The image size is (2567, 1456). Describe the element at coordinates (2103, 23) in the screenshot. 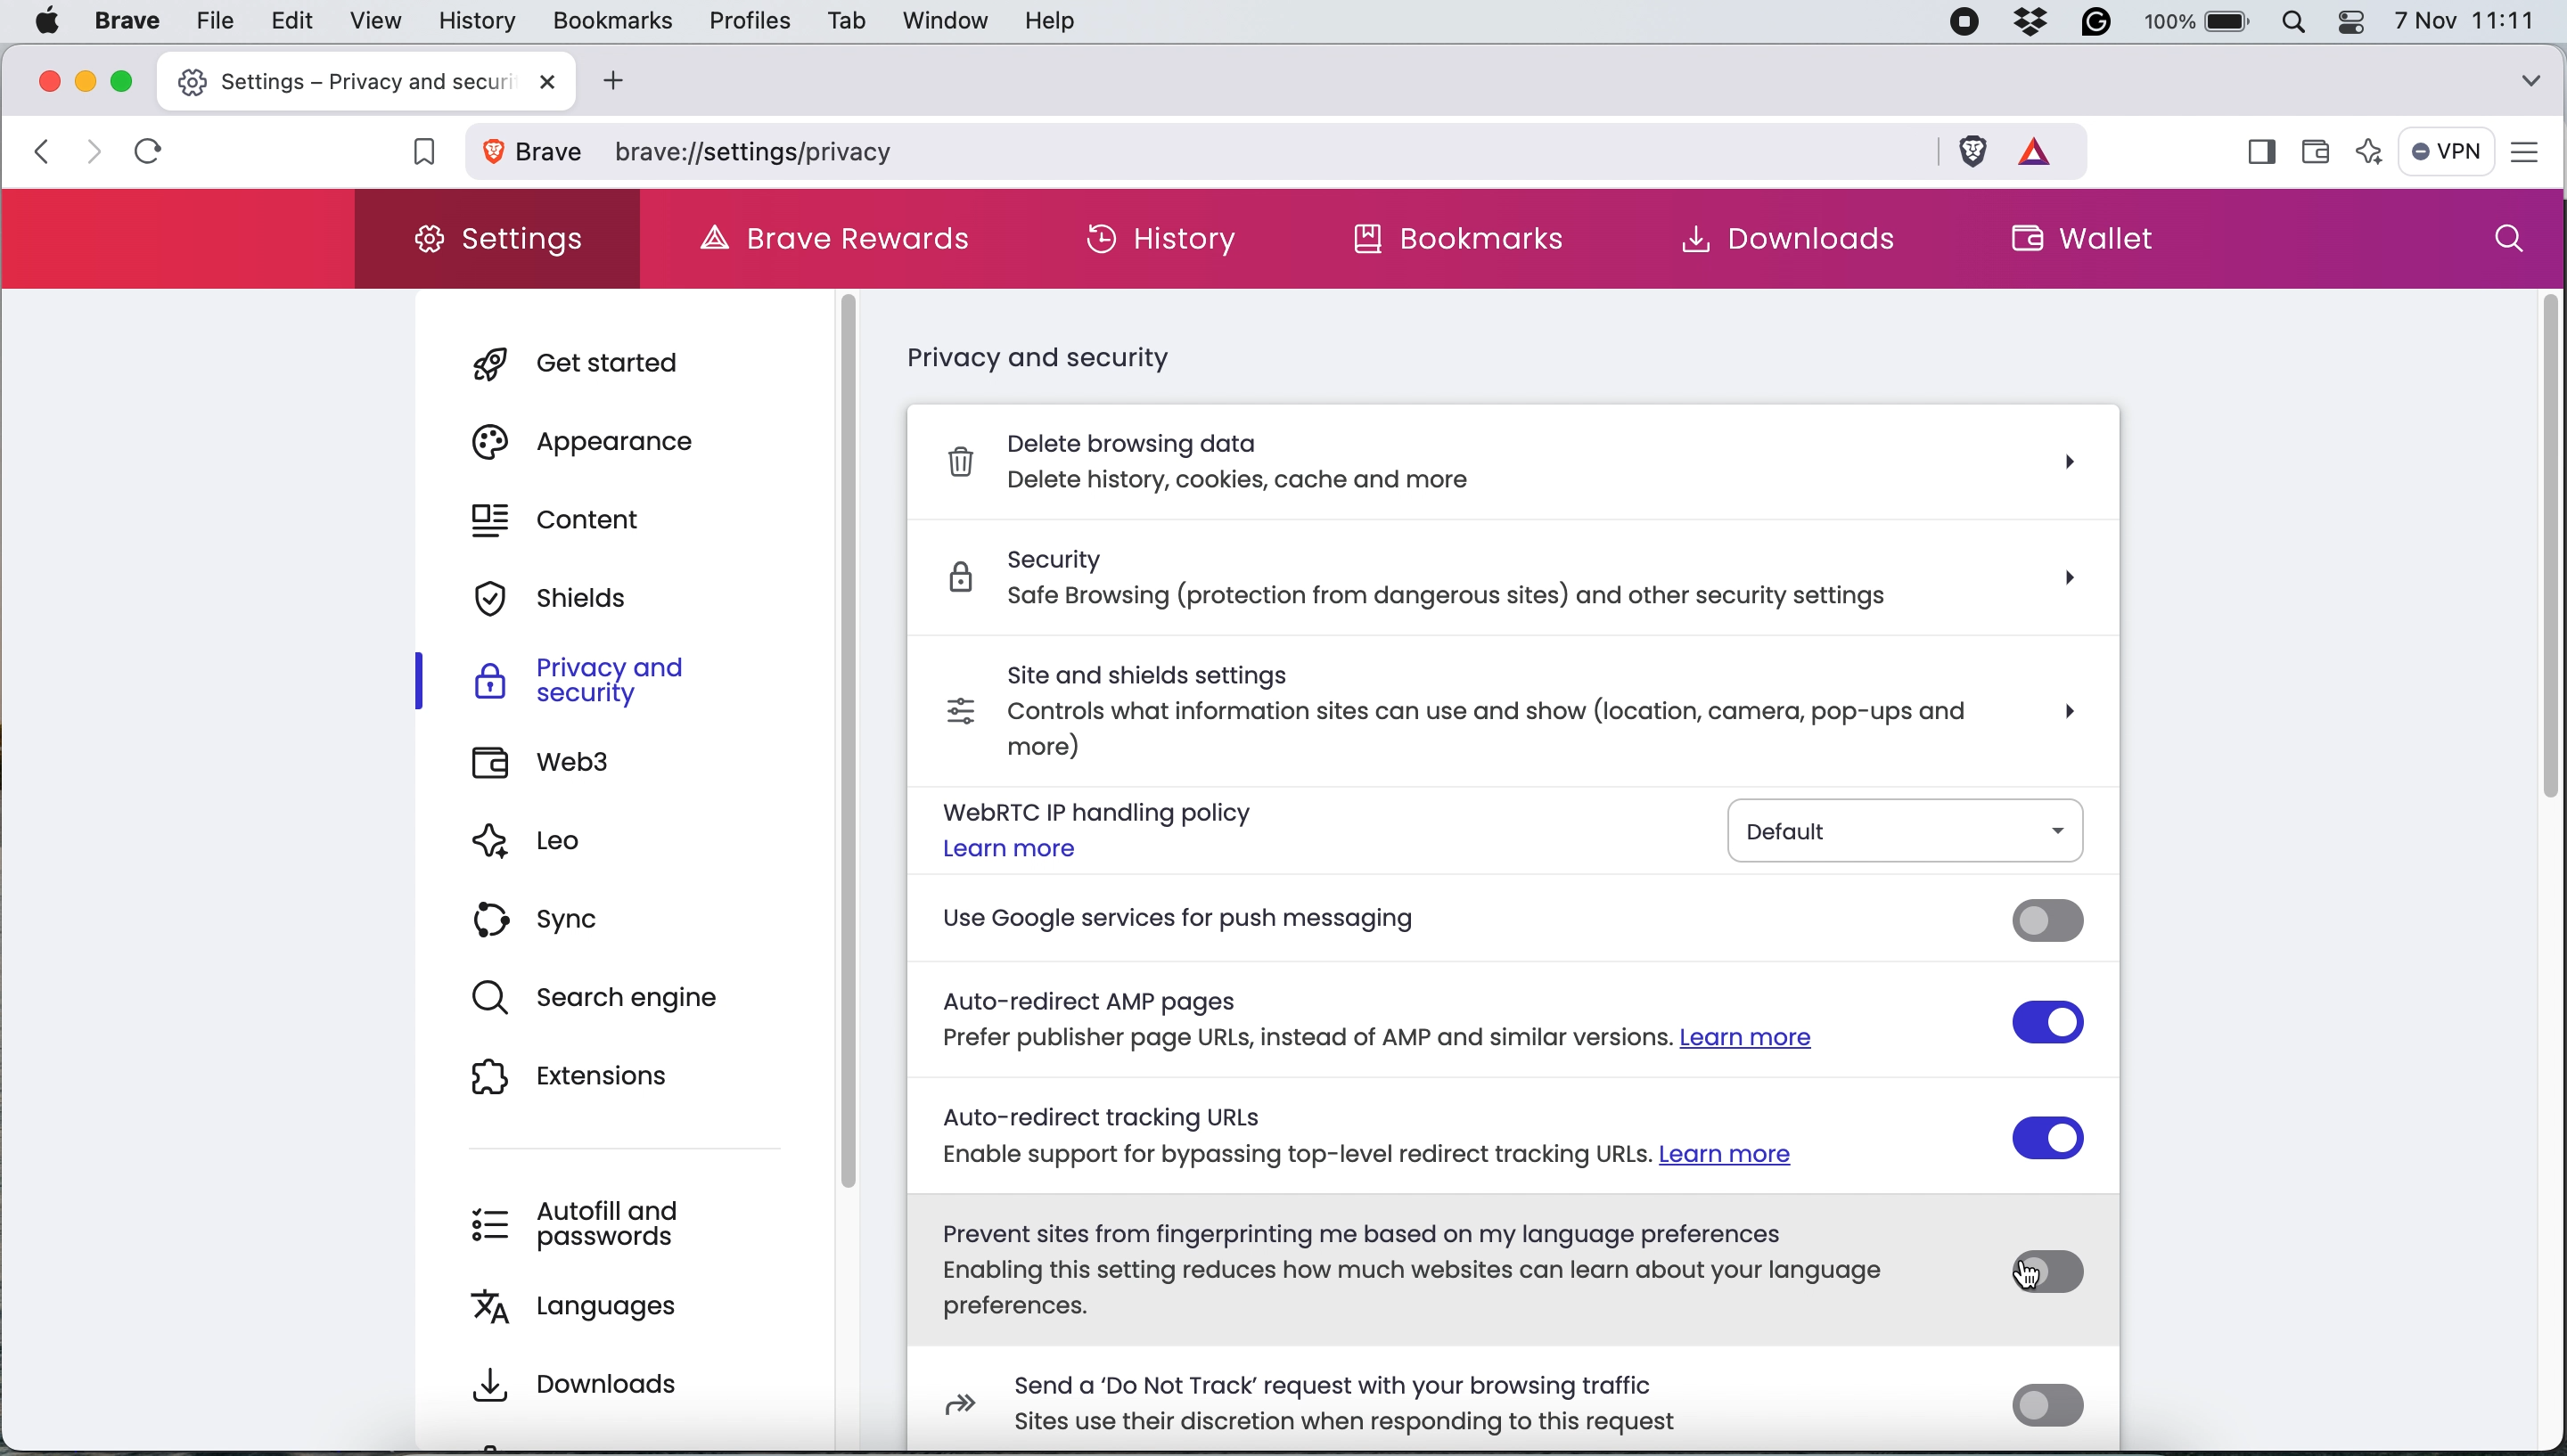

I see `grammarly` at that location.